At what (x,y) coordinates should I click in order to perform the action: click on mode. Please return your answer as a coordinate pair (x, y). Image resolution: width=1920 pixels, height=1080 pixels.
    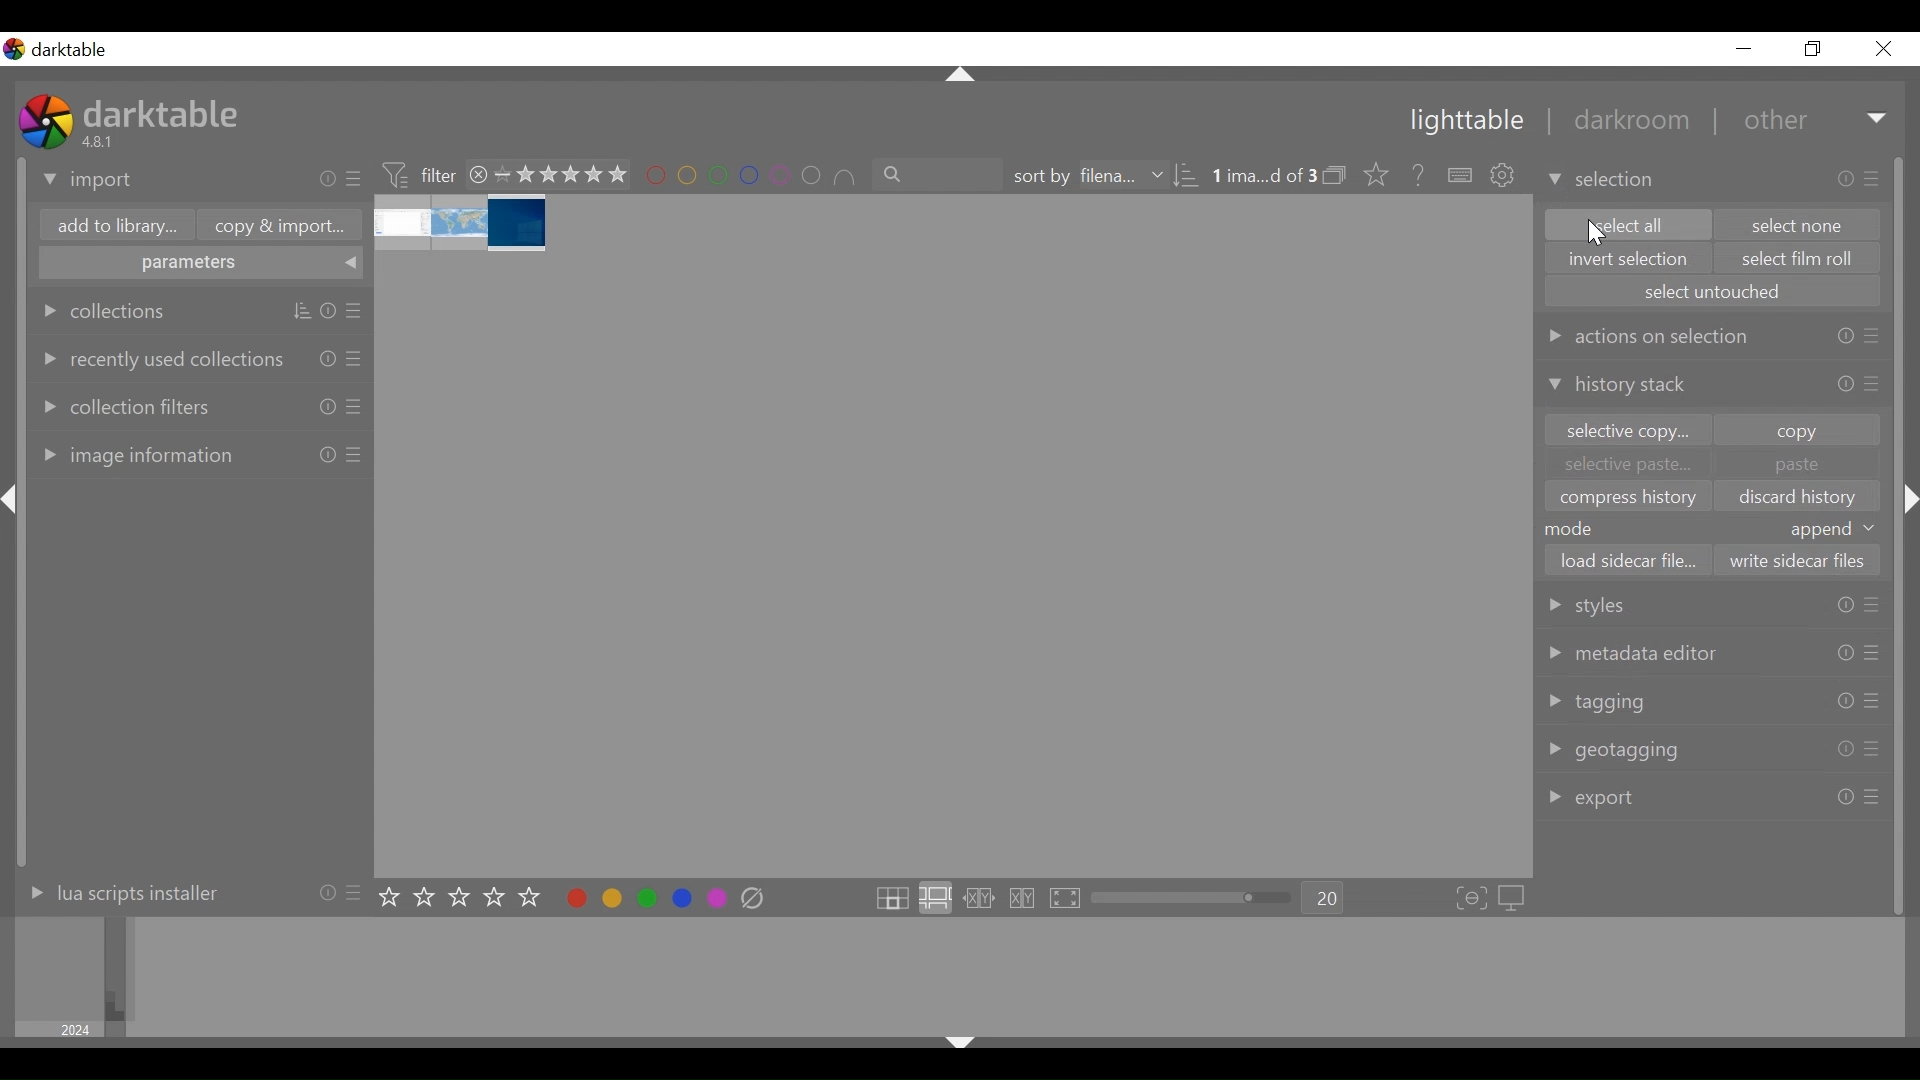
    Looking at the image, I should click on (1579, 528).